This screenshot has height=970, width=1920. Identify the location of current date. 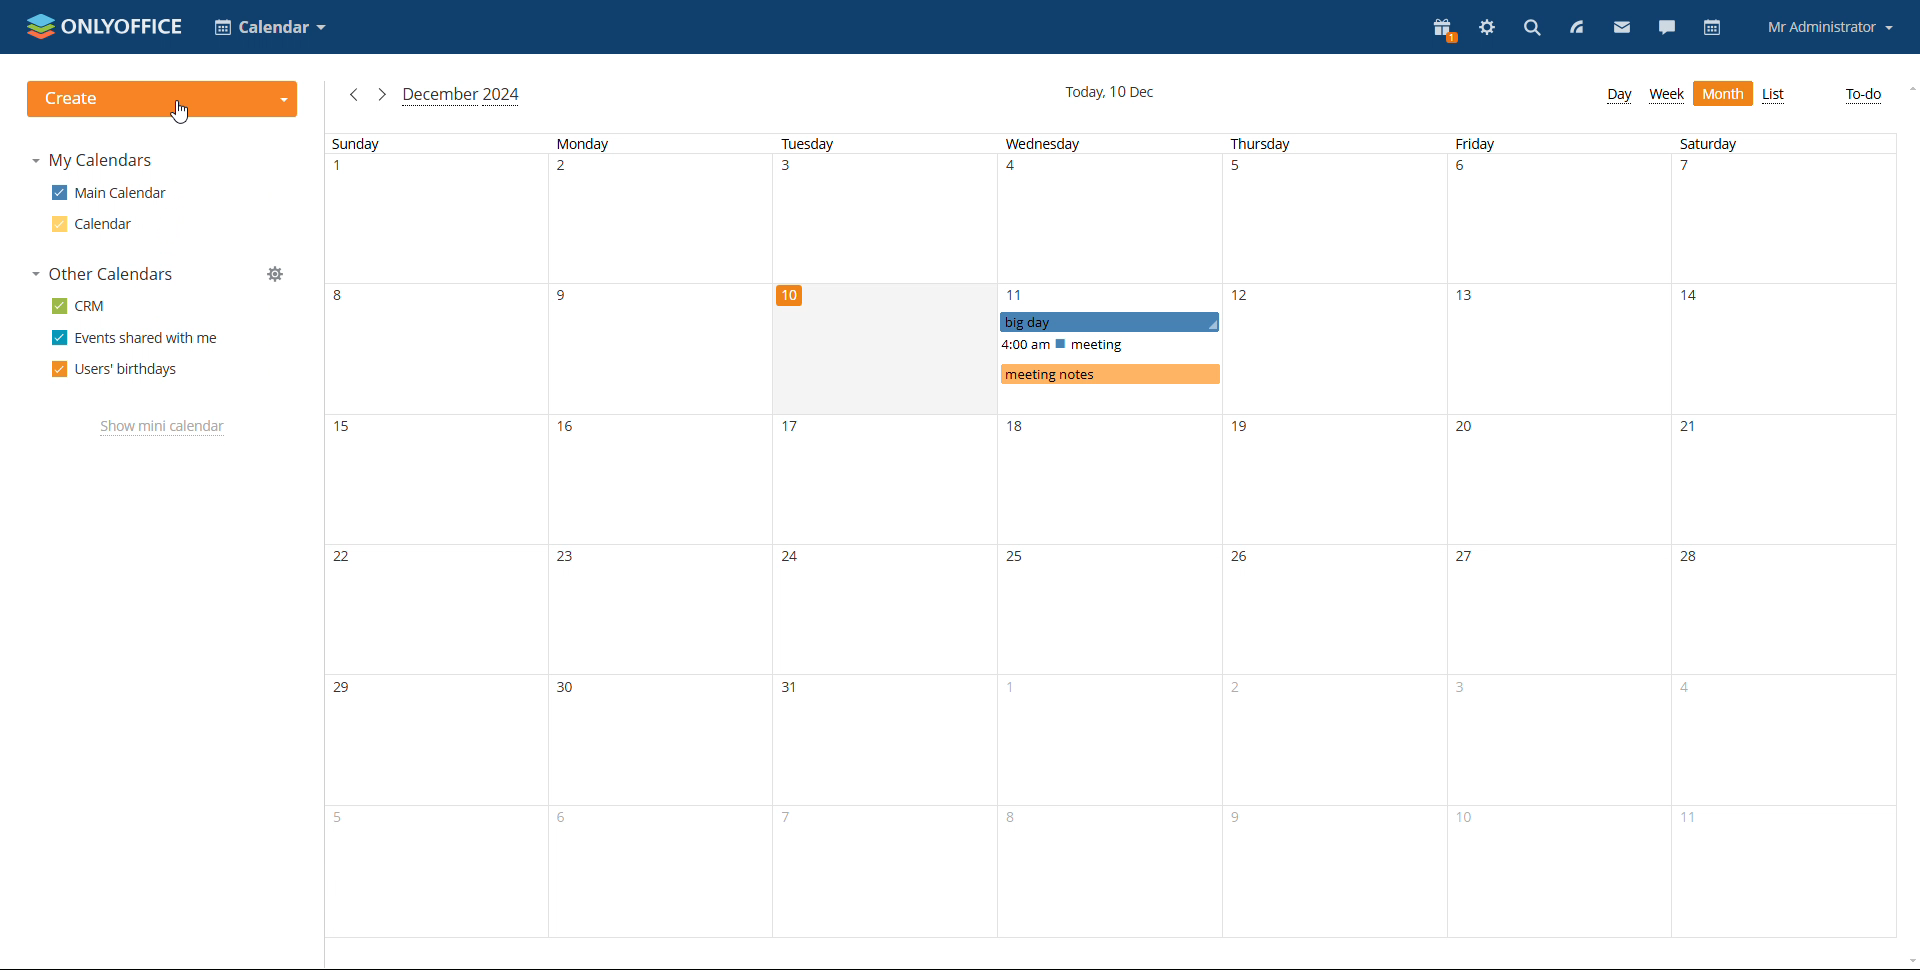
(1110, 91).